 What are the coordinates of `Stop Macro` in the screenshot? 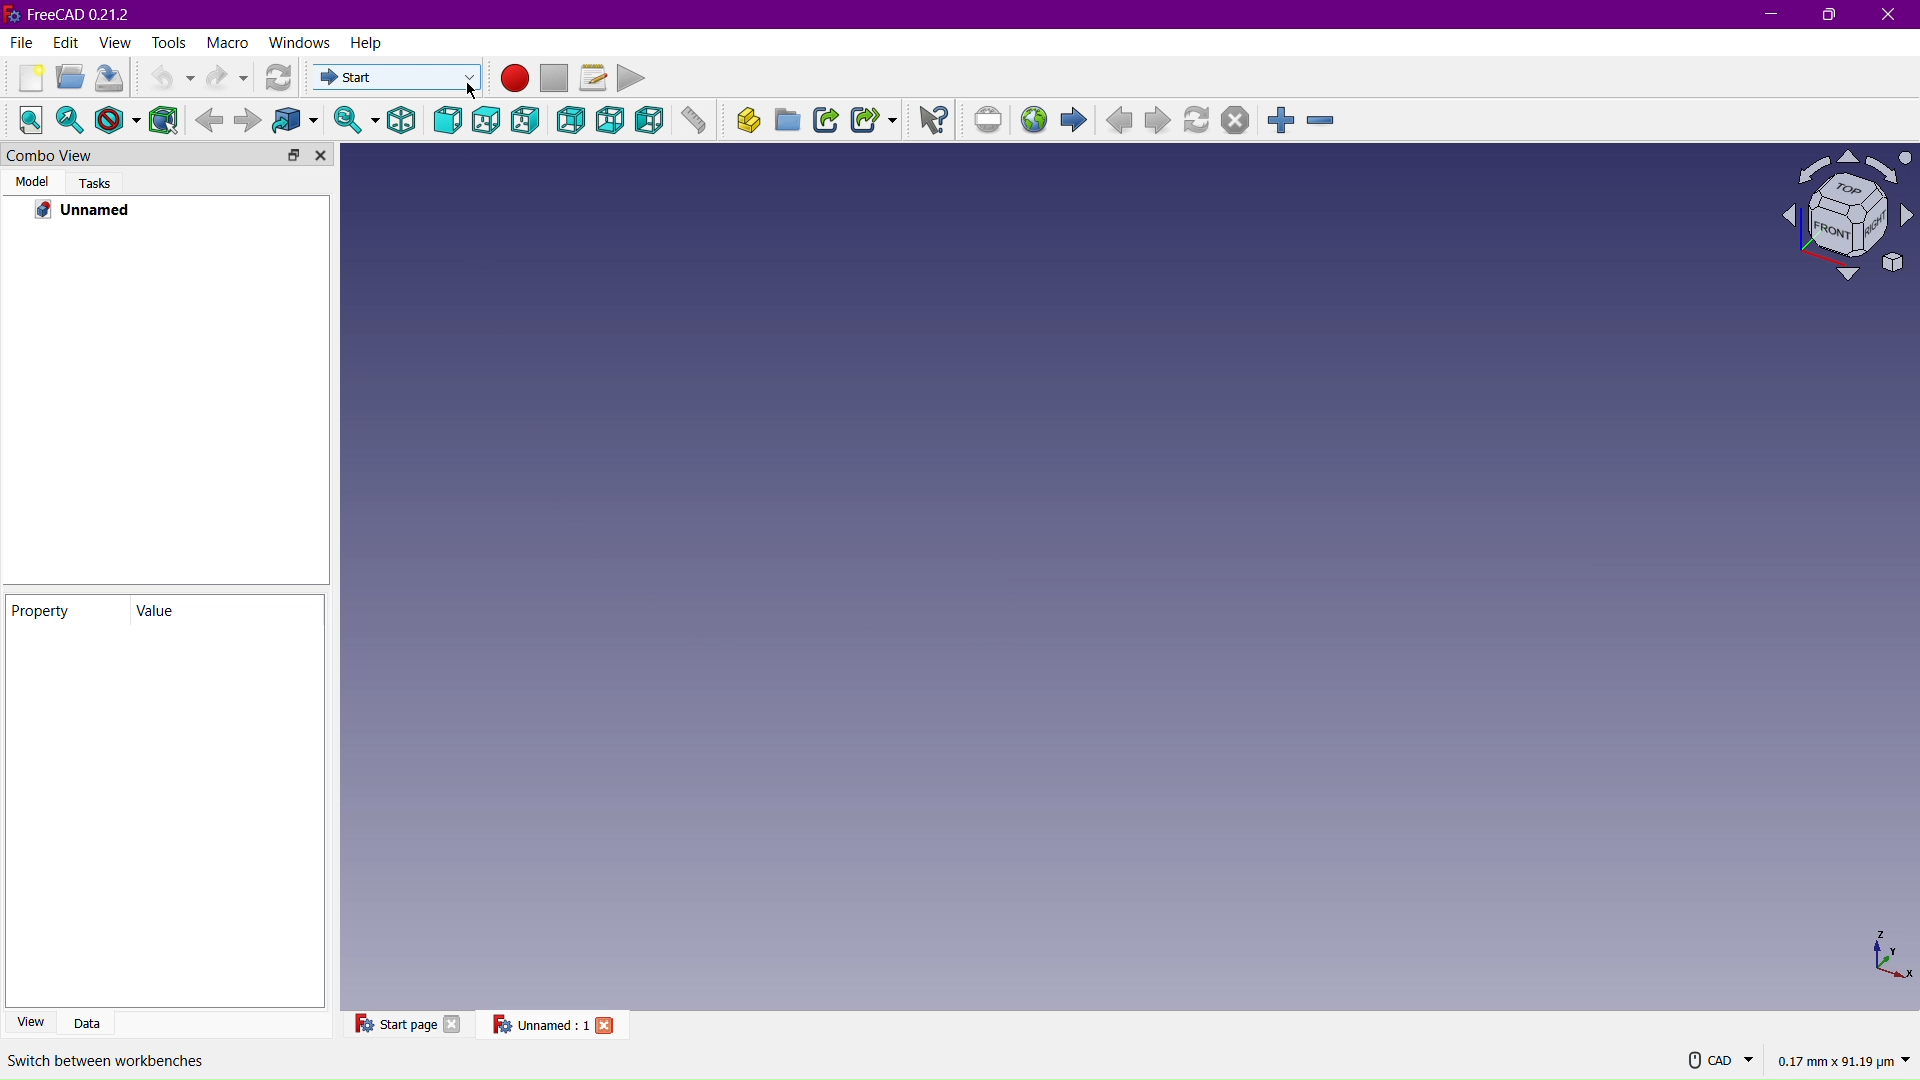 It's located at (557, 78).